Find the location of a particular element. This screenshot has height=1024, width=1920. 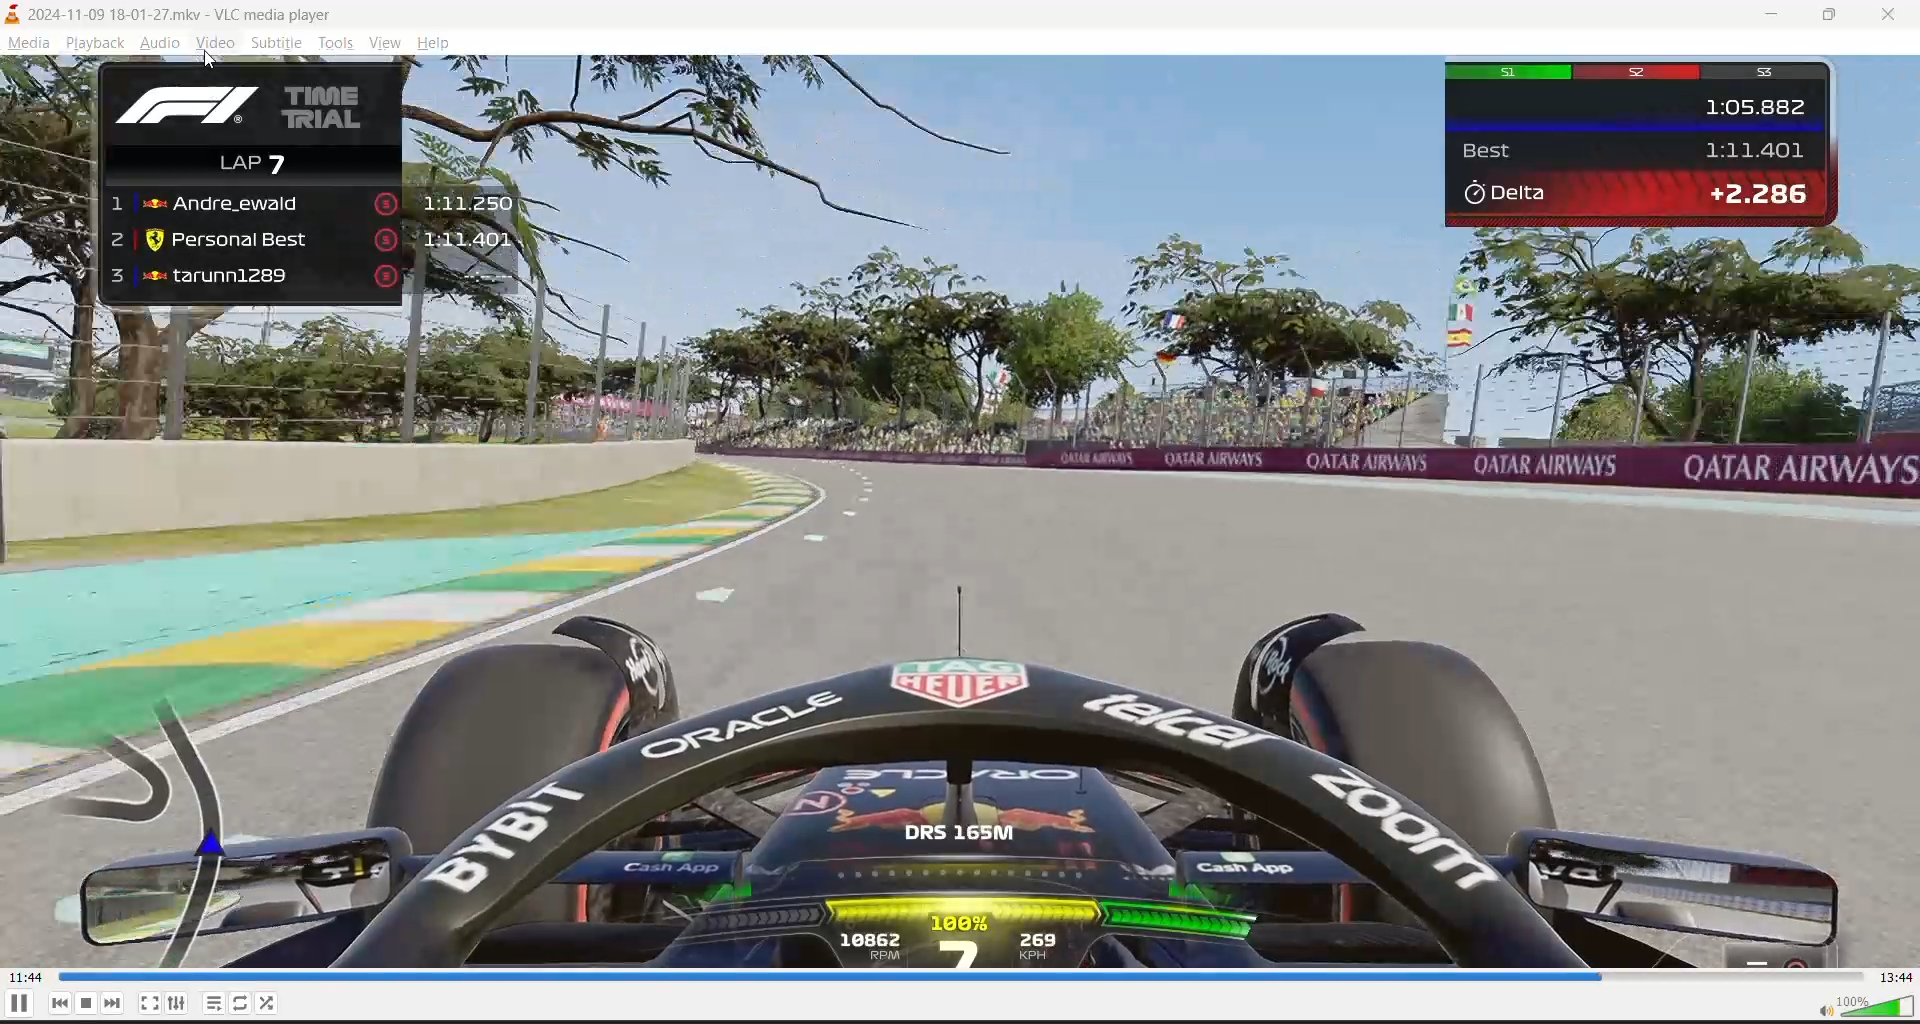

playback is located at coordinates (99, 45).